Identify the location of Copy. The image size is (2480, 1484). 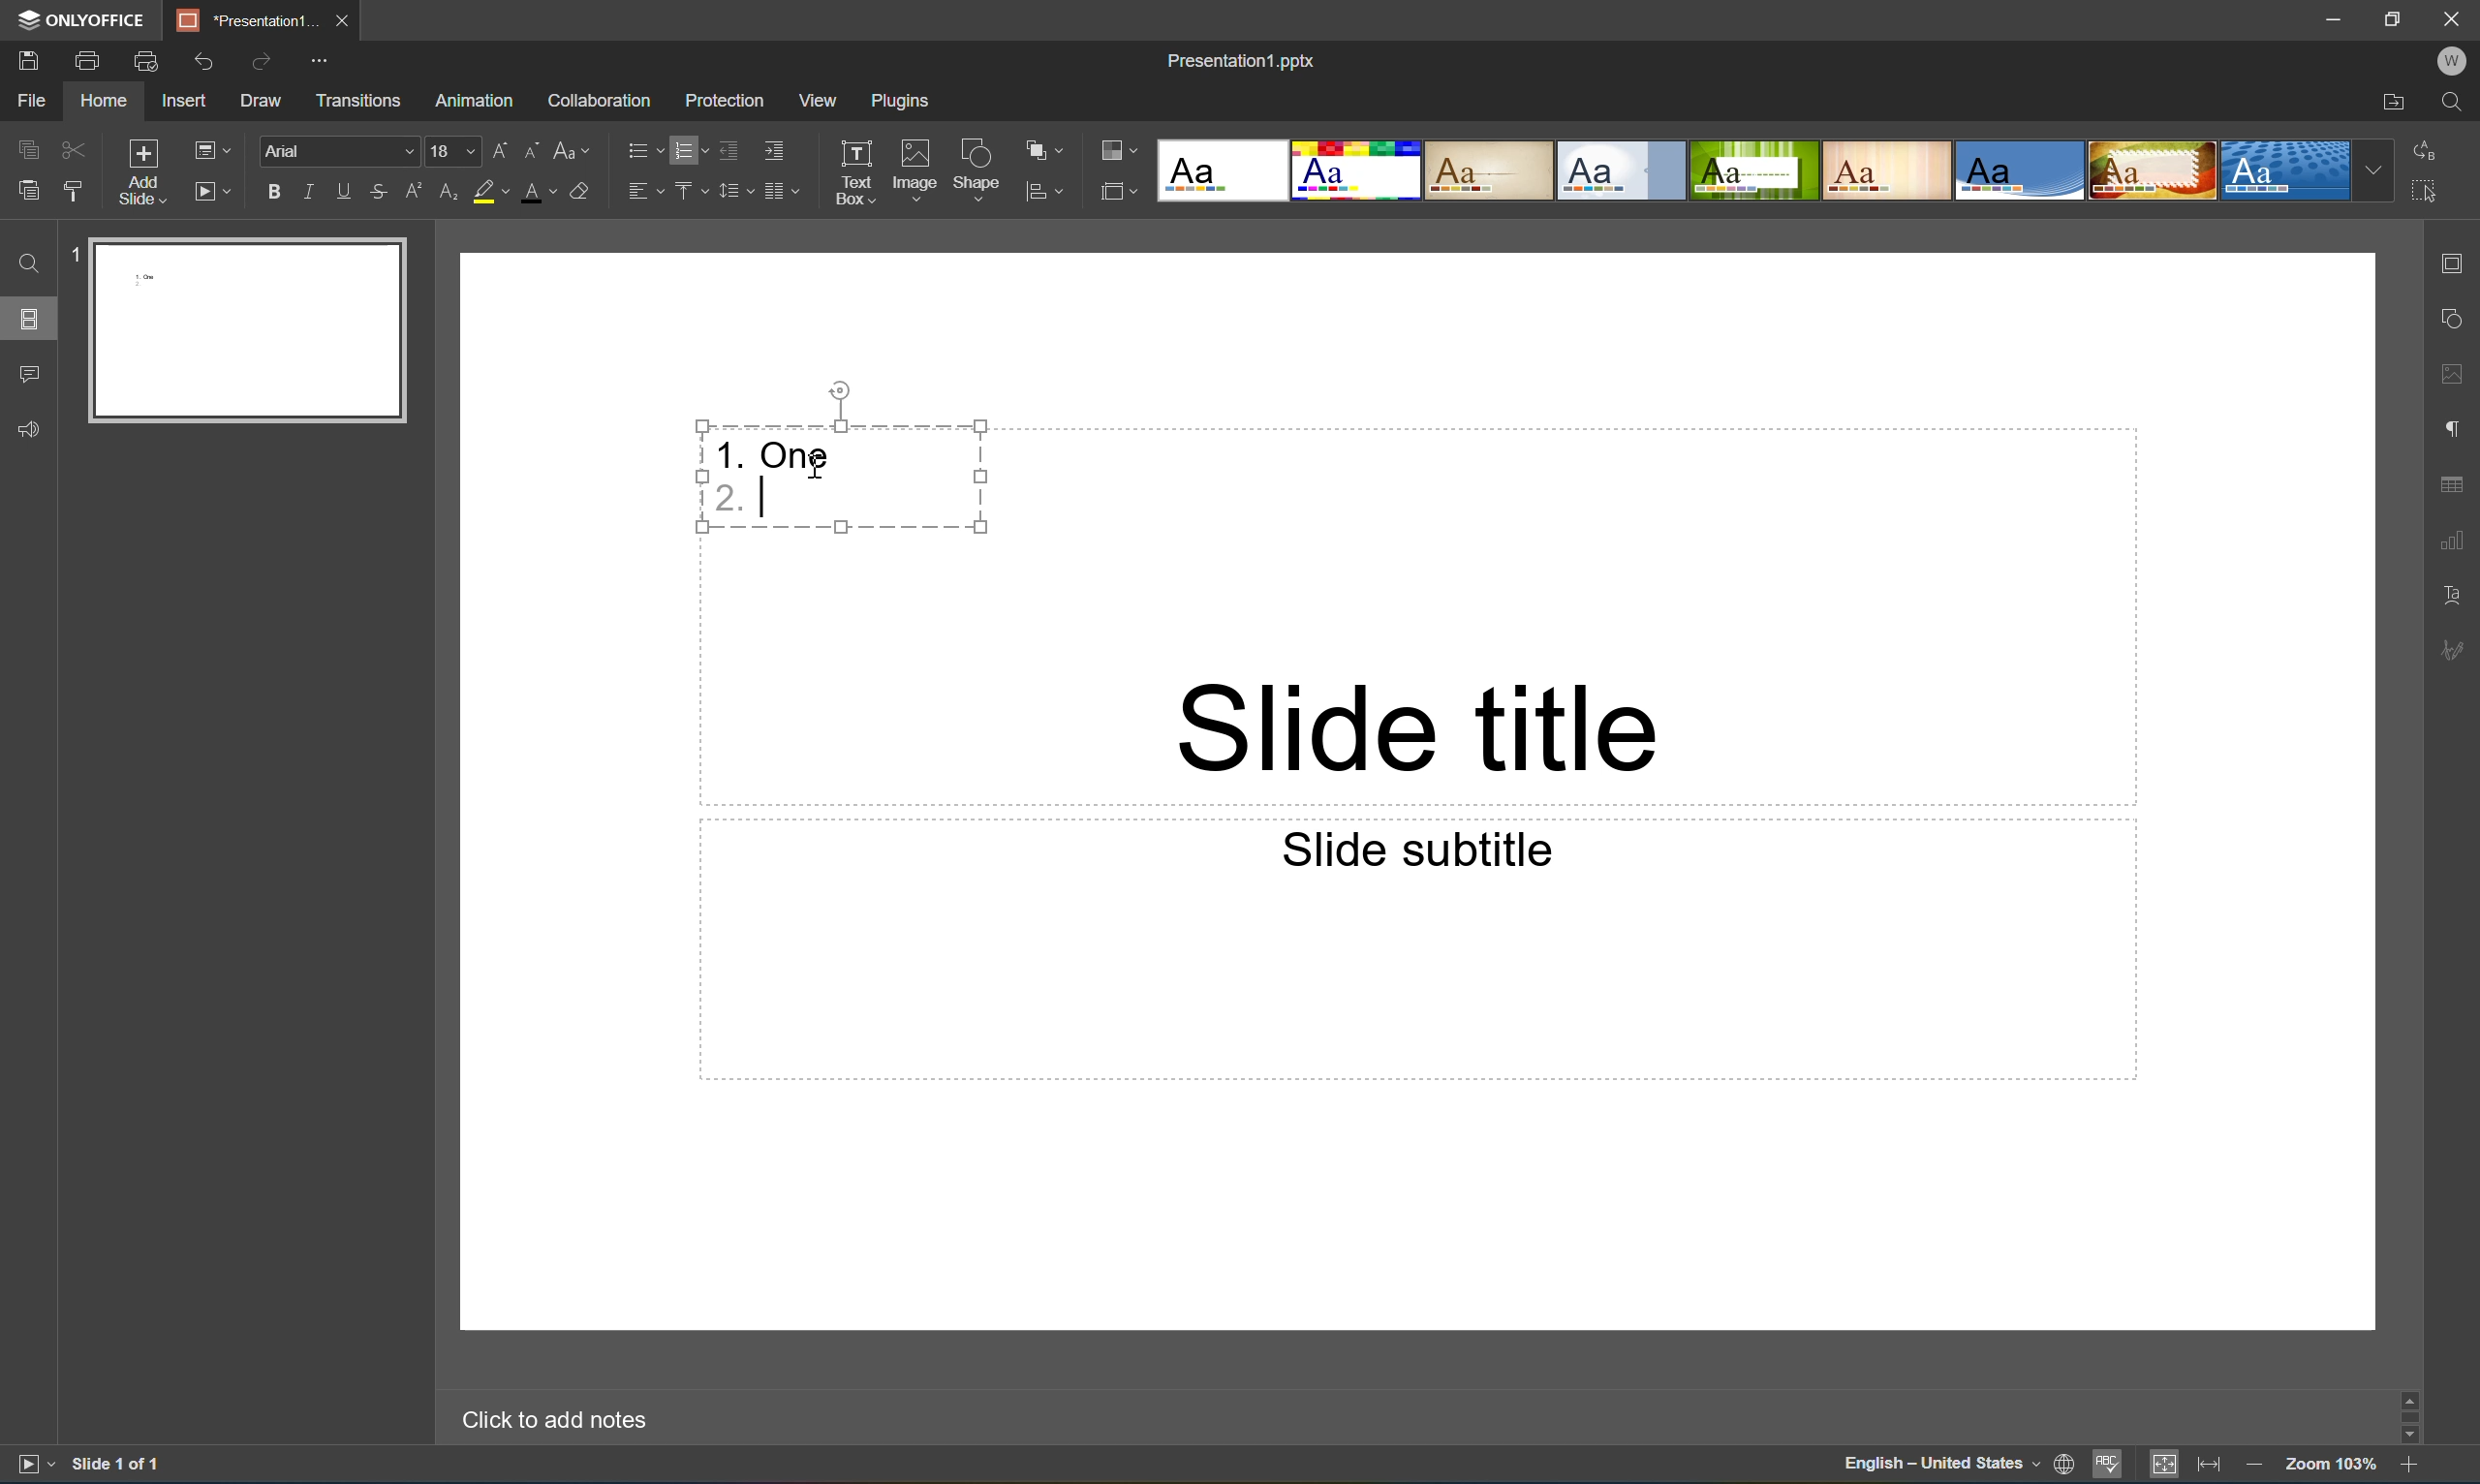
(25, 143).